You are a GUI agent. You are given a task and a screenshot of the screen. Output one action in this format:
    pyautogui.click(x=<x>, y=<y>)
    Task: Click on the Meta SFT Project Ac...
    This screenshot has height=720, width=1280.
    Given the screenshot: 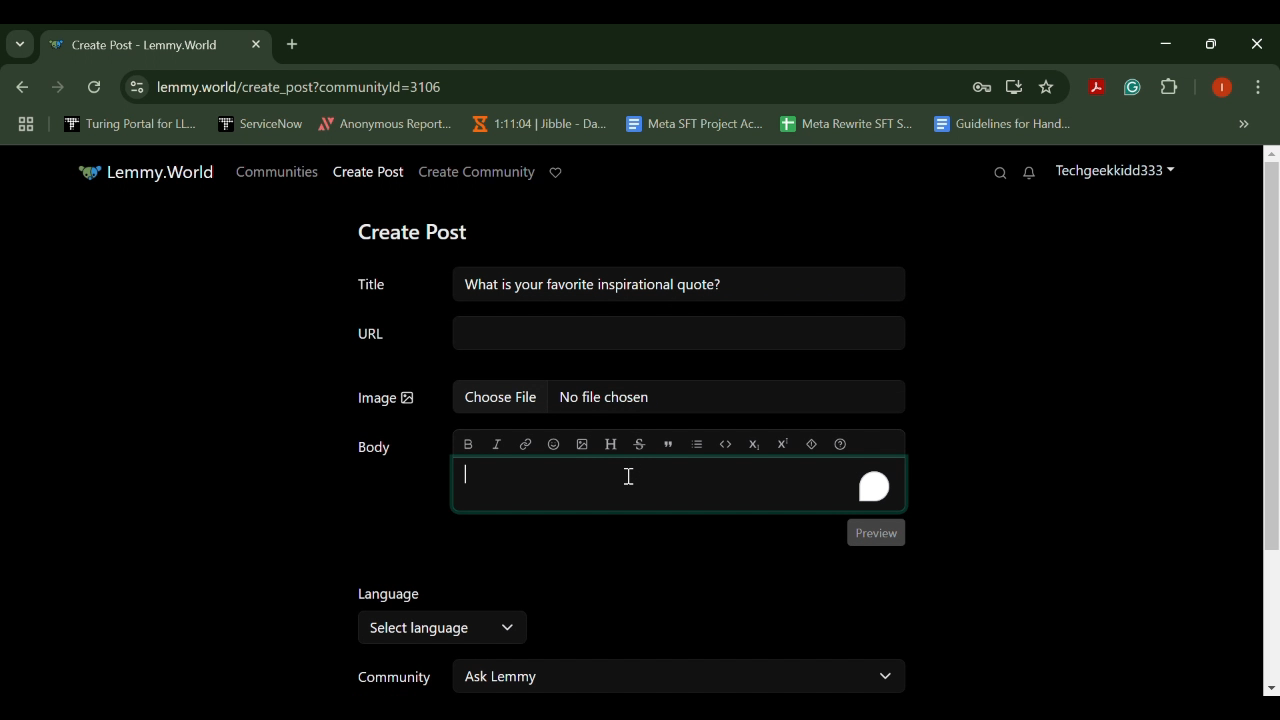 What is the action you would take?
    pyautogui.click(x=693, y=125)
    